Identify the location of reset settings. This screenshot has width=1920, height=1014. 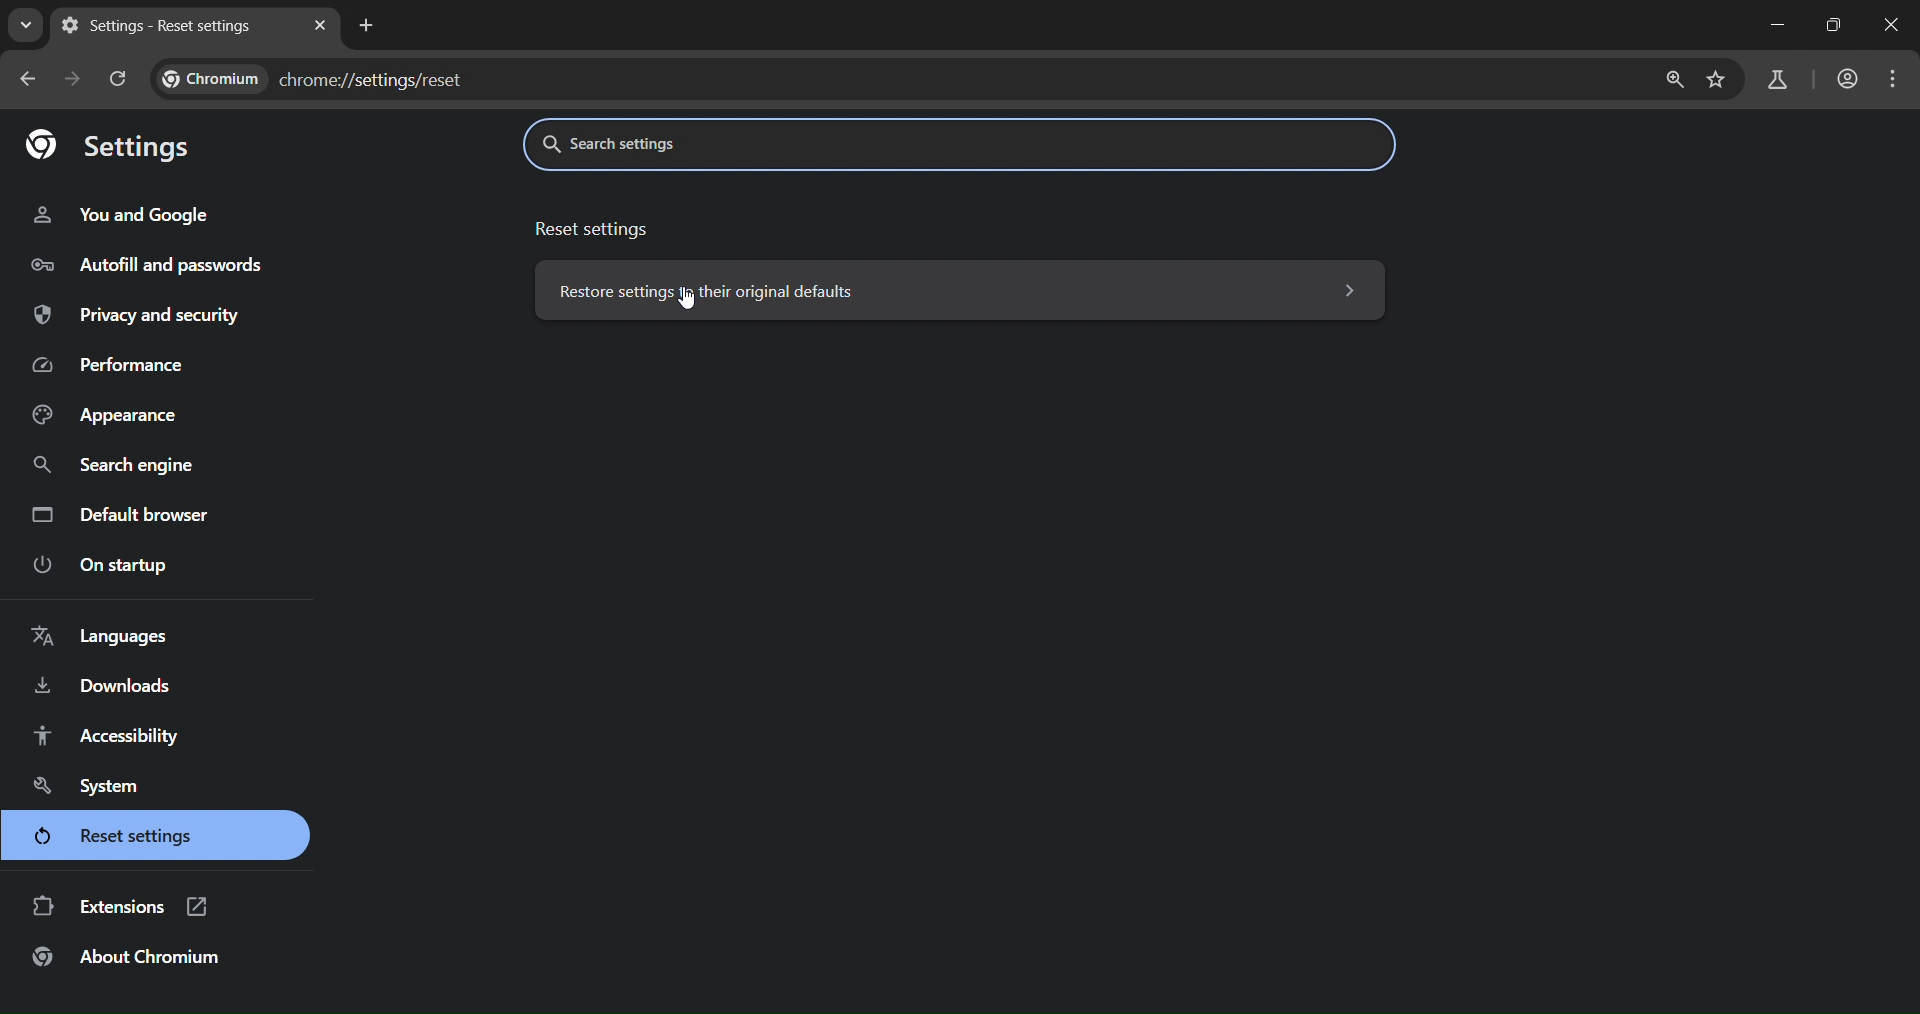
(596, 230).